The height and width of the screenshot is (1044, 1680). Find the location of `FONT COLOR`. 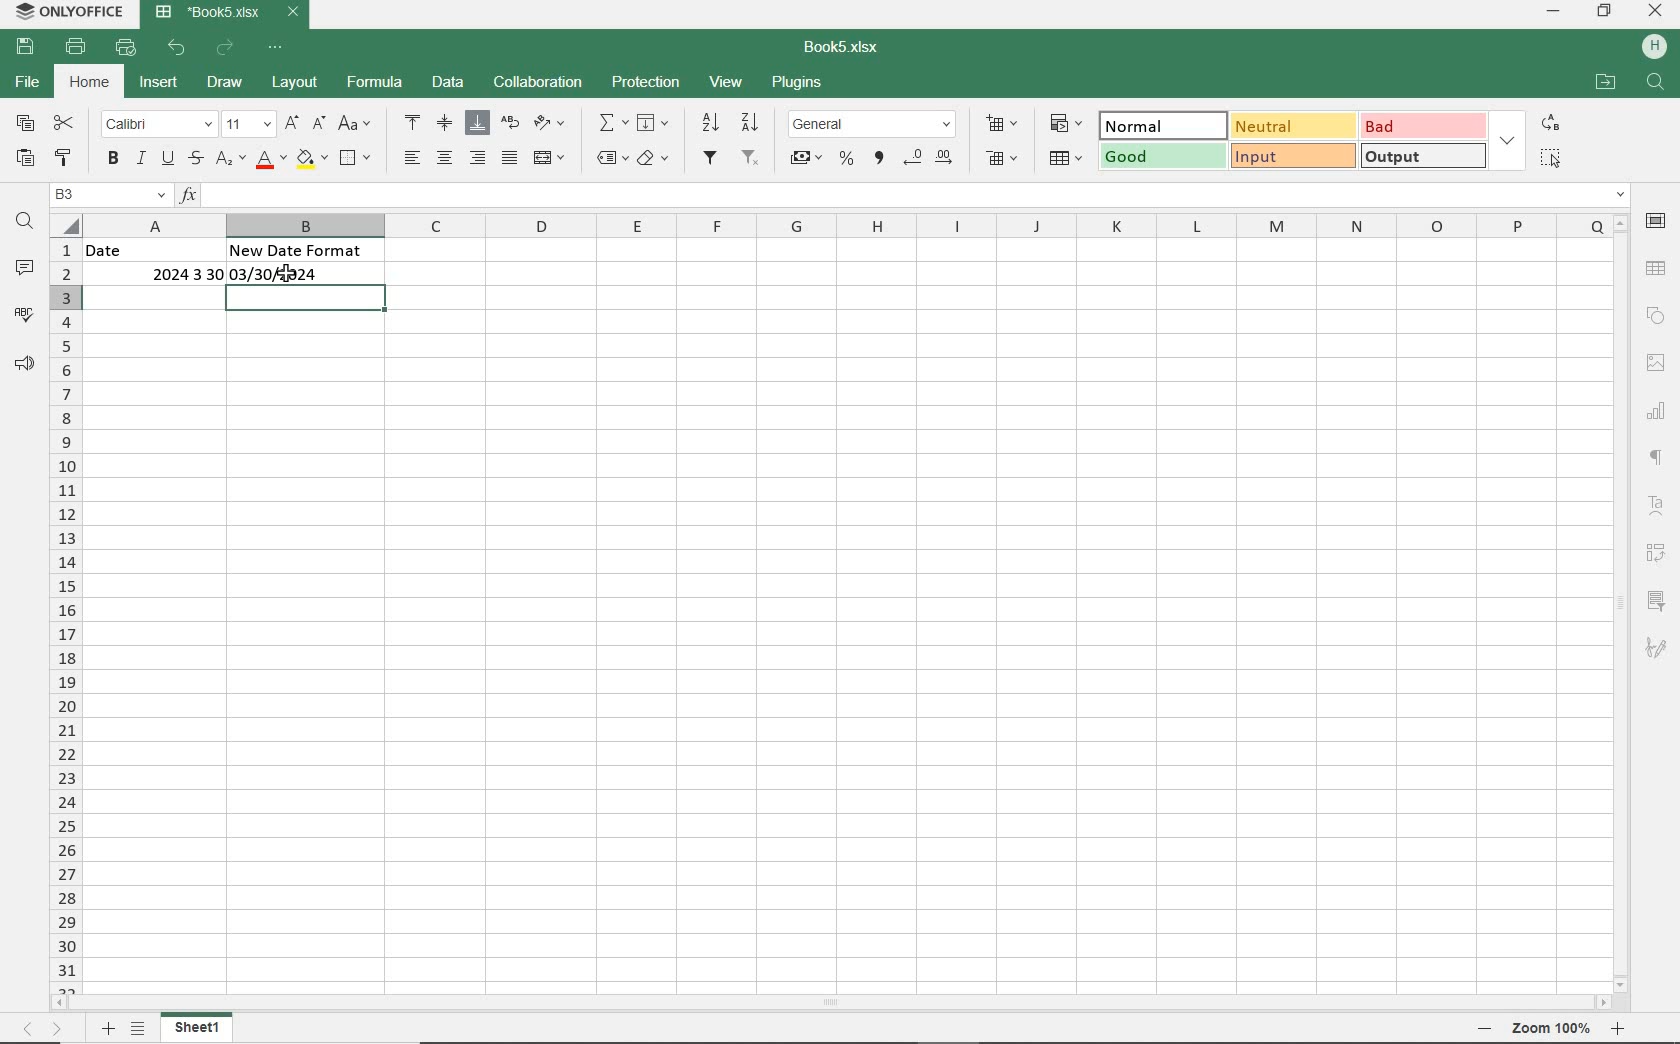

FONT COLOR is located at coordinates (270, 162).